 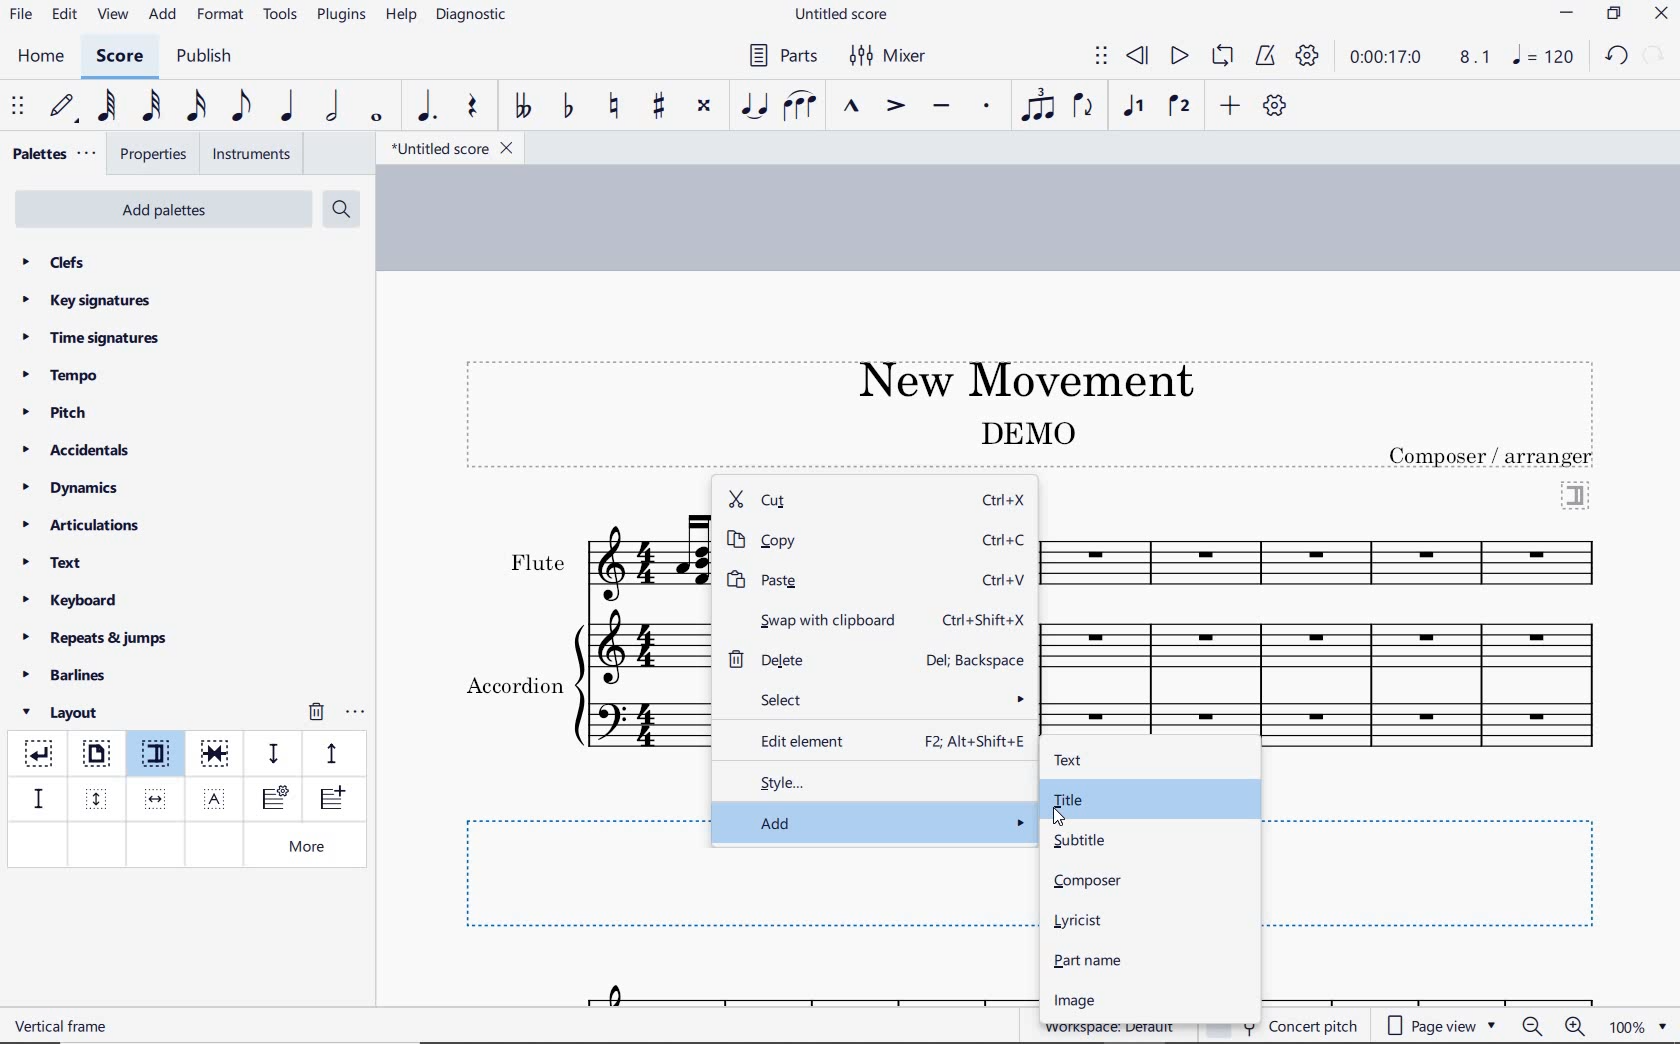 What do you see at coordinates (1016, 377) in the screenshot?
I see `title` at bounding box center [1016, 377].